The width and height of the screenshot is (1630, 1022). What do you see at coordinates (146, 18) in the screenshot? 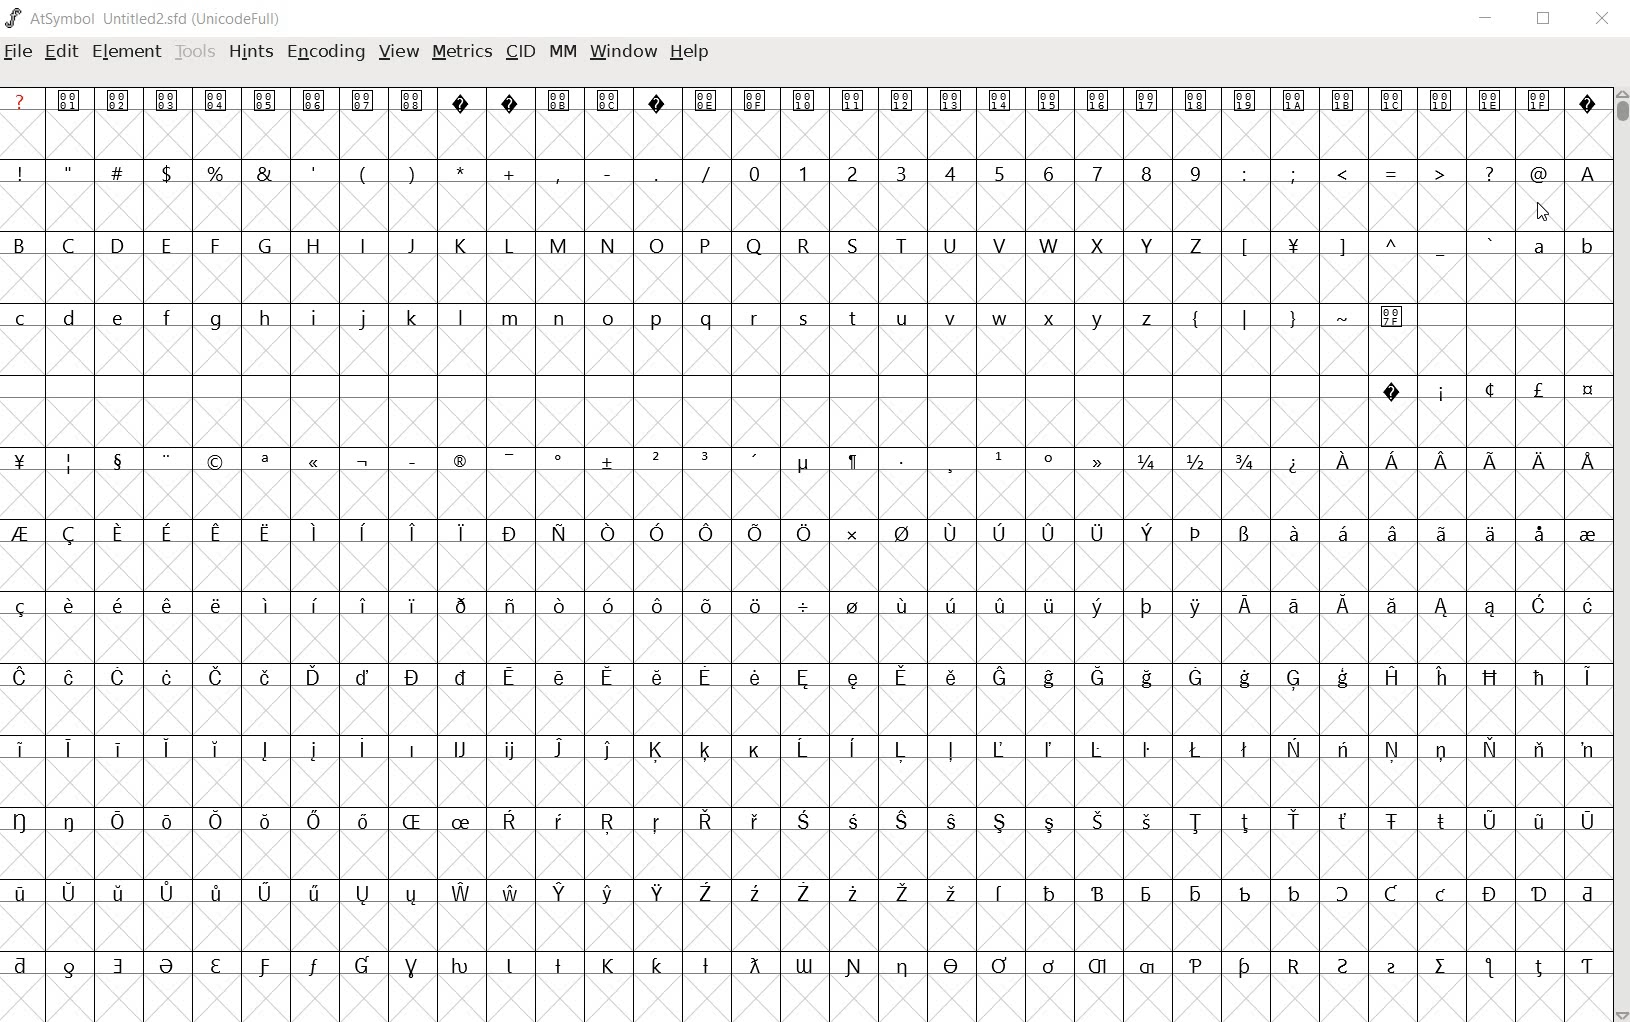
I see `FONT NAME` at bounding box center [146, 18].